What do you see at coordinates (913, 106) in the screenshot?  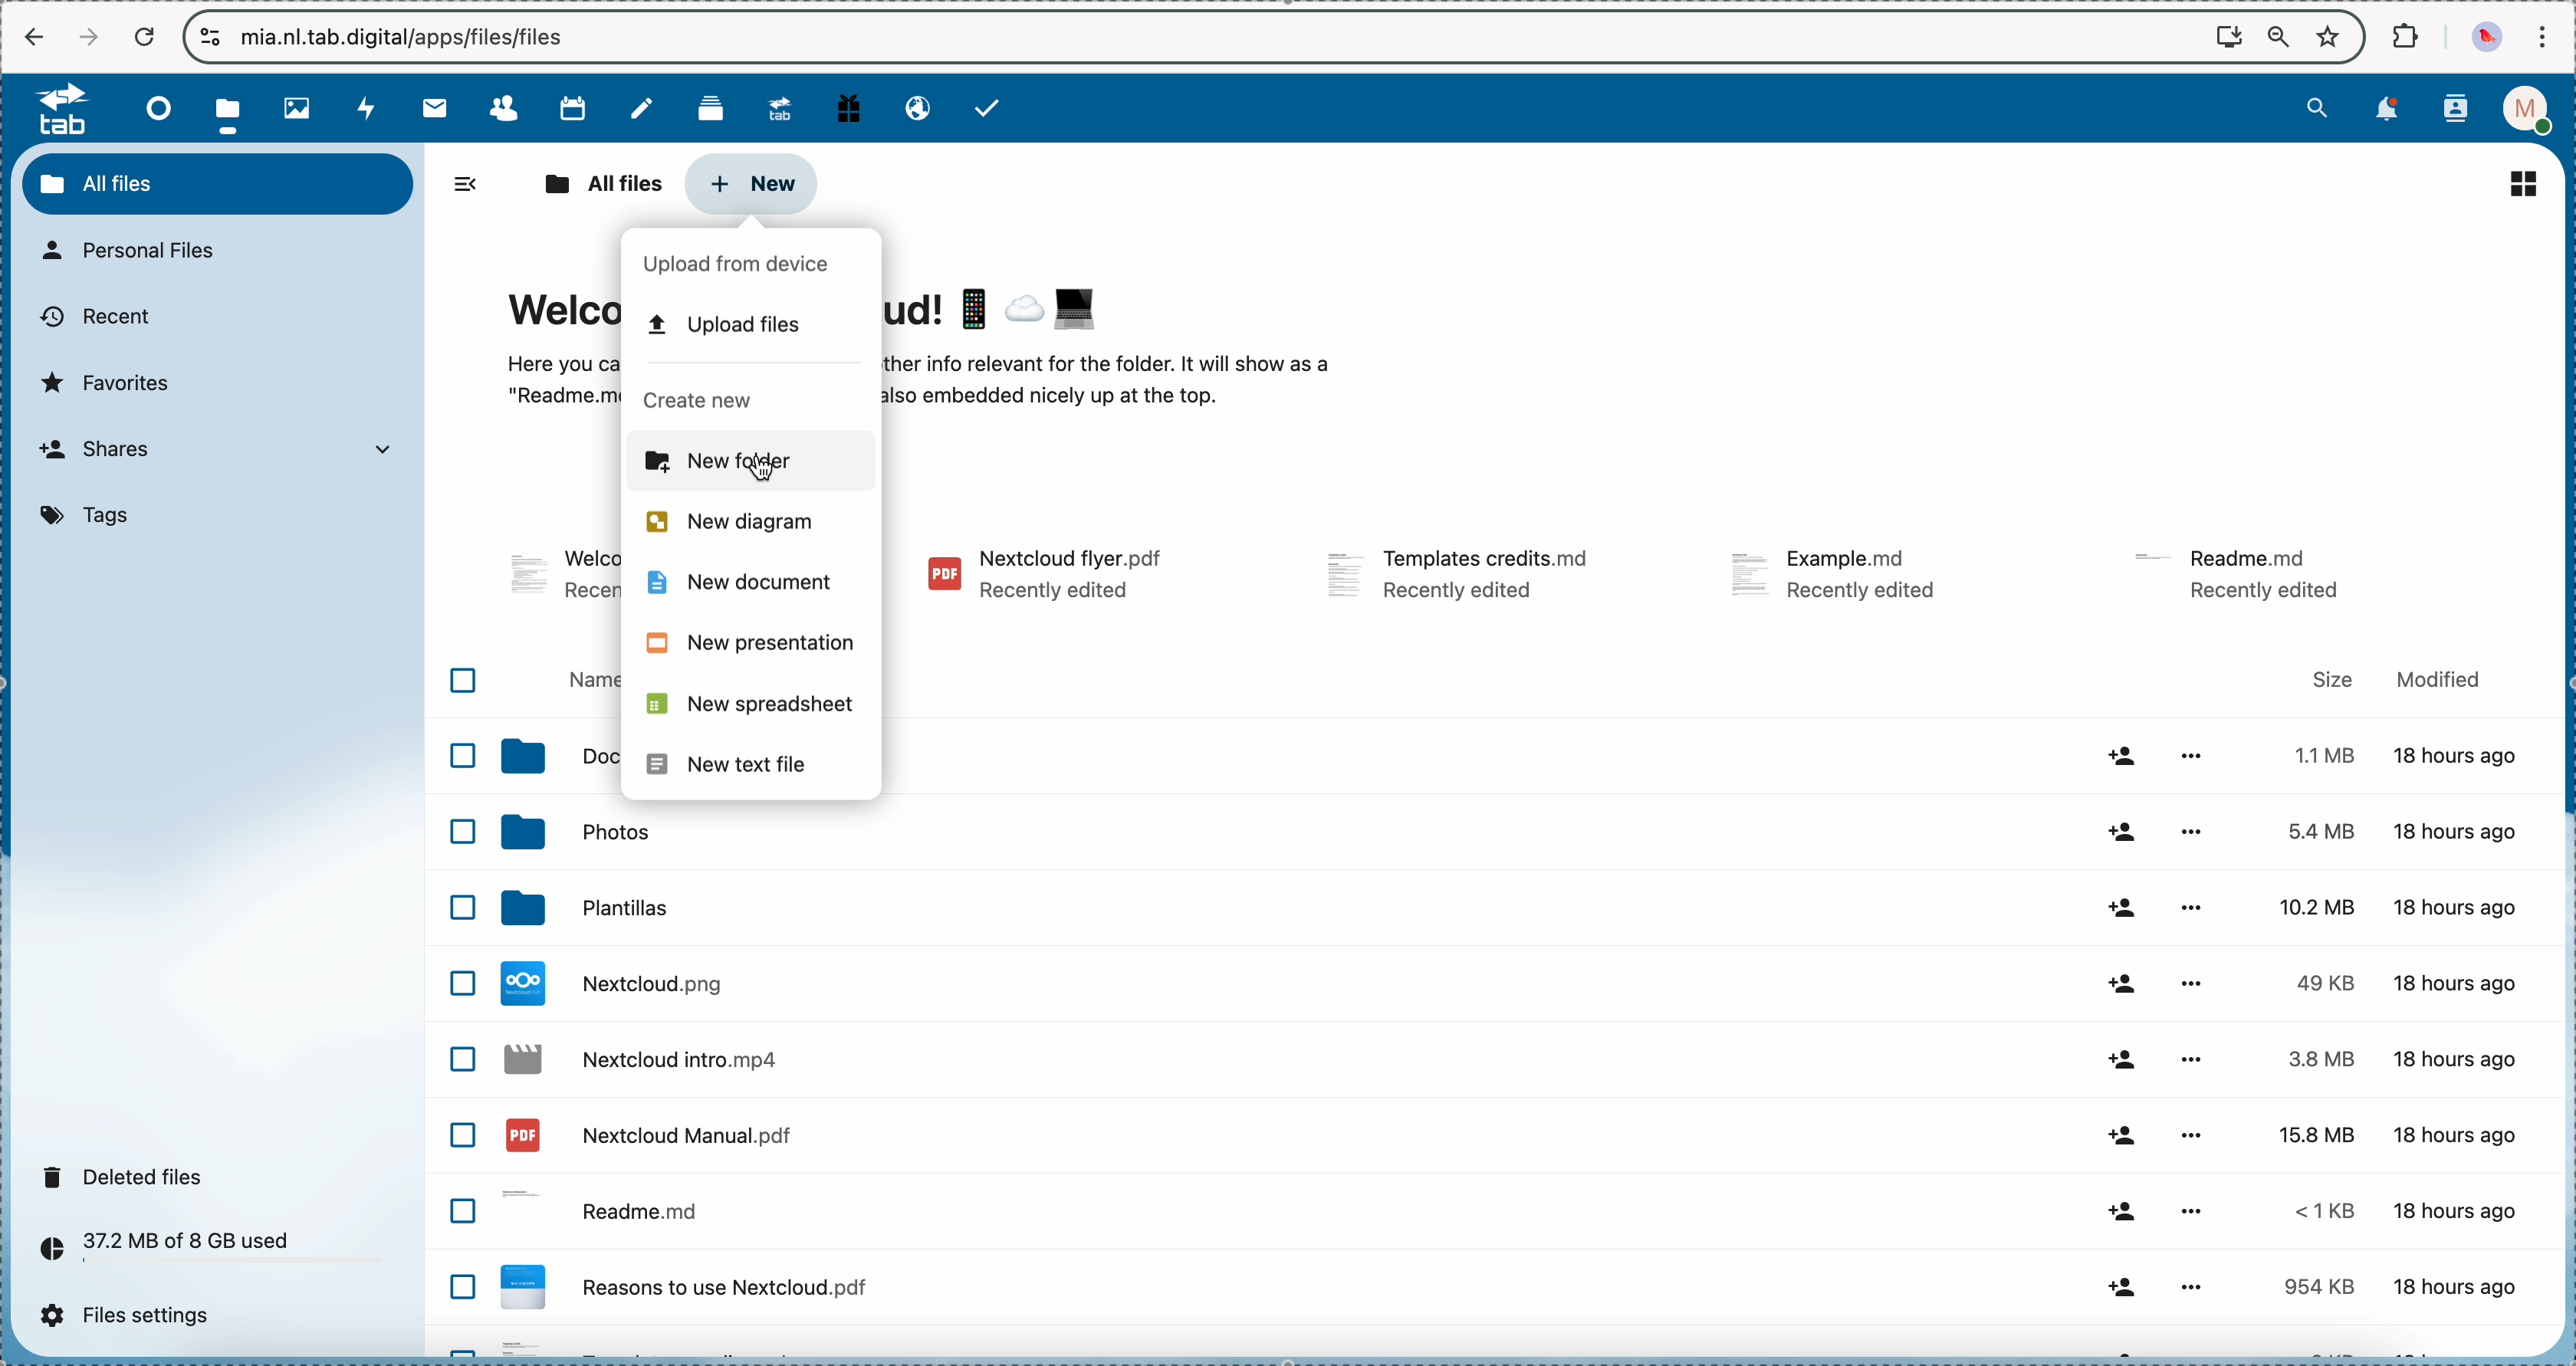 I see `email` at bounding box center [913, 106].